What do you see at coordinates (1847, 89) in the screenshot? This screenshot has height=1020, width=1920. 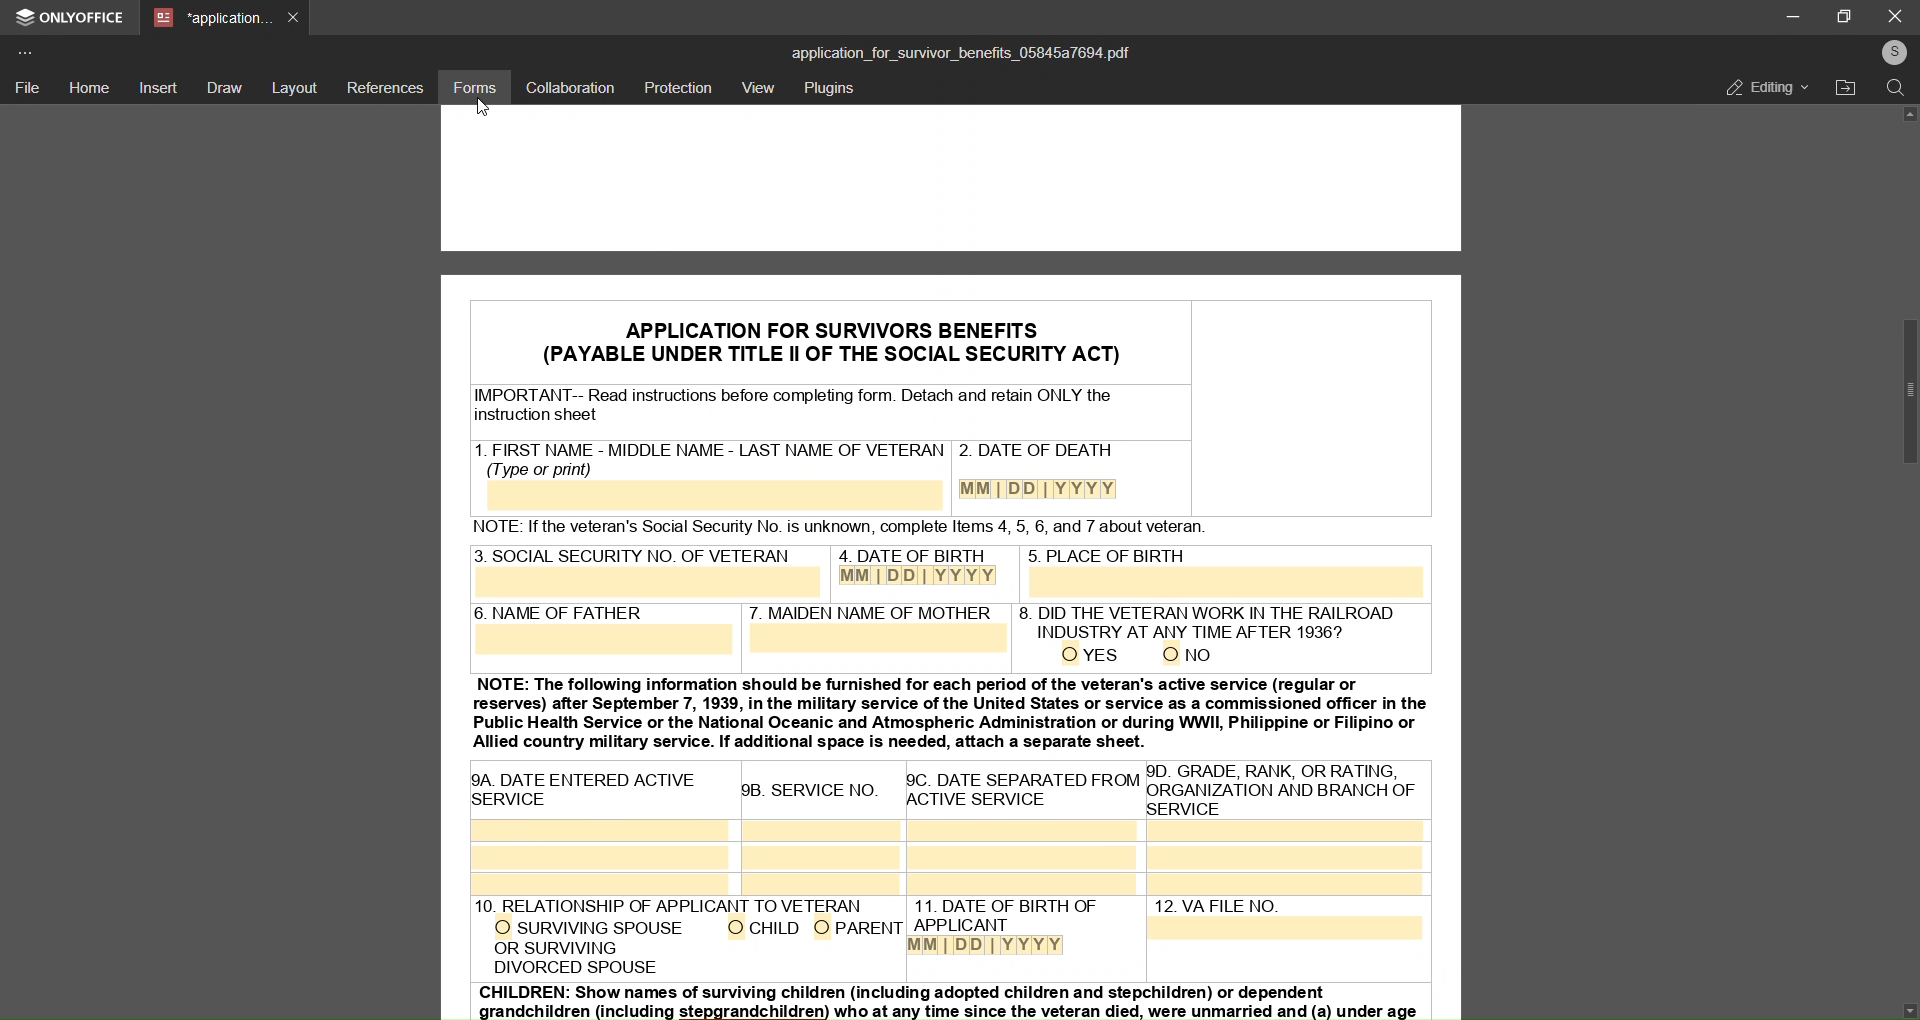 I see `open file` at bounding box center [1847, 89].